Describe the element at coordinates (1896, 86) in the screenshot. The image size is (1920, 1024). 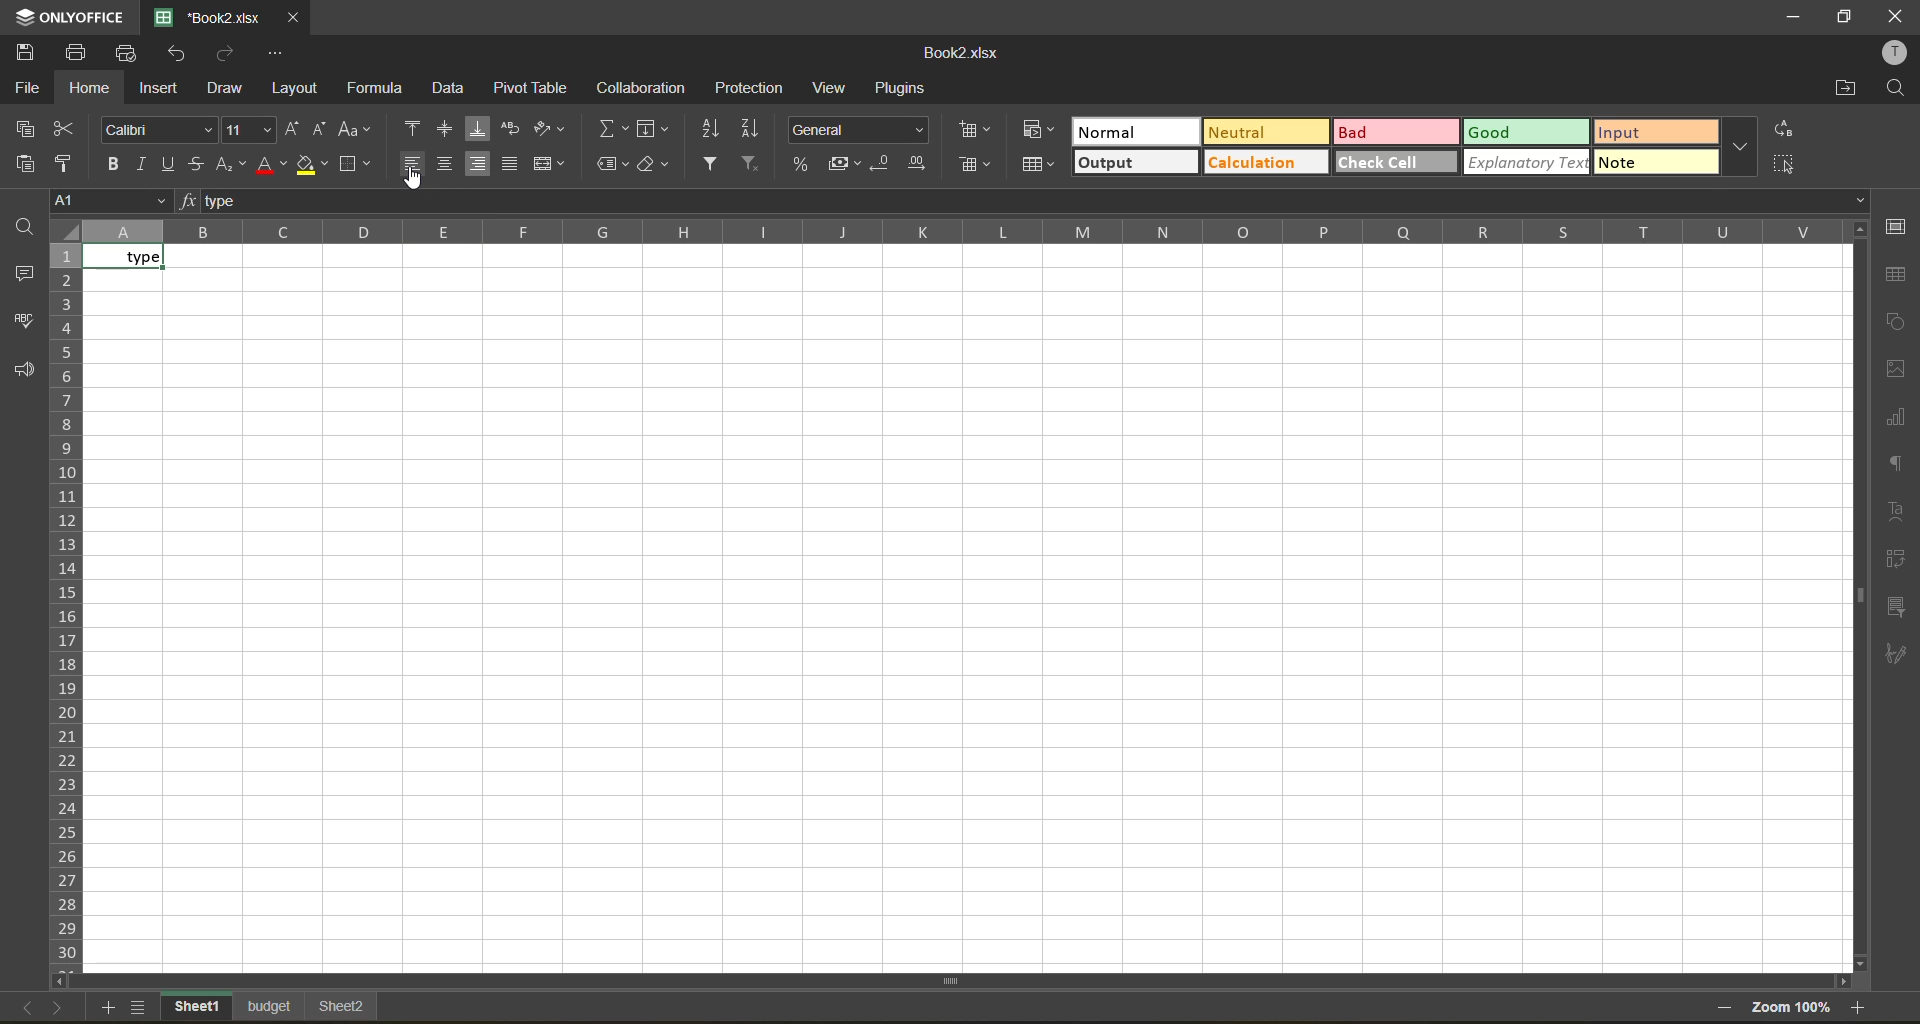
I see `find` at that location.